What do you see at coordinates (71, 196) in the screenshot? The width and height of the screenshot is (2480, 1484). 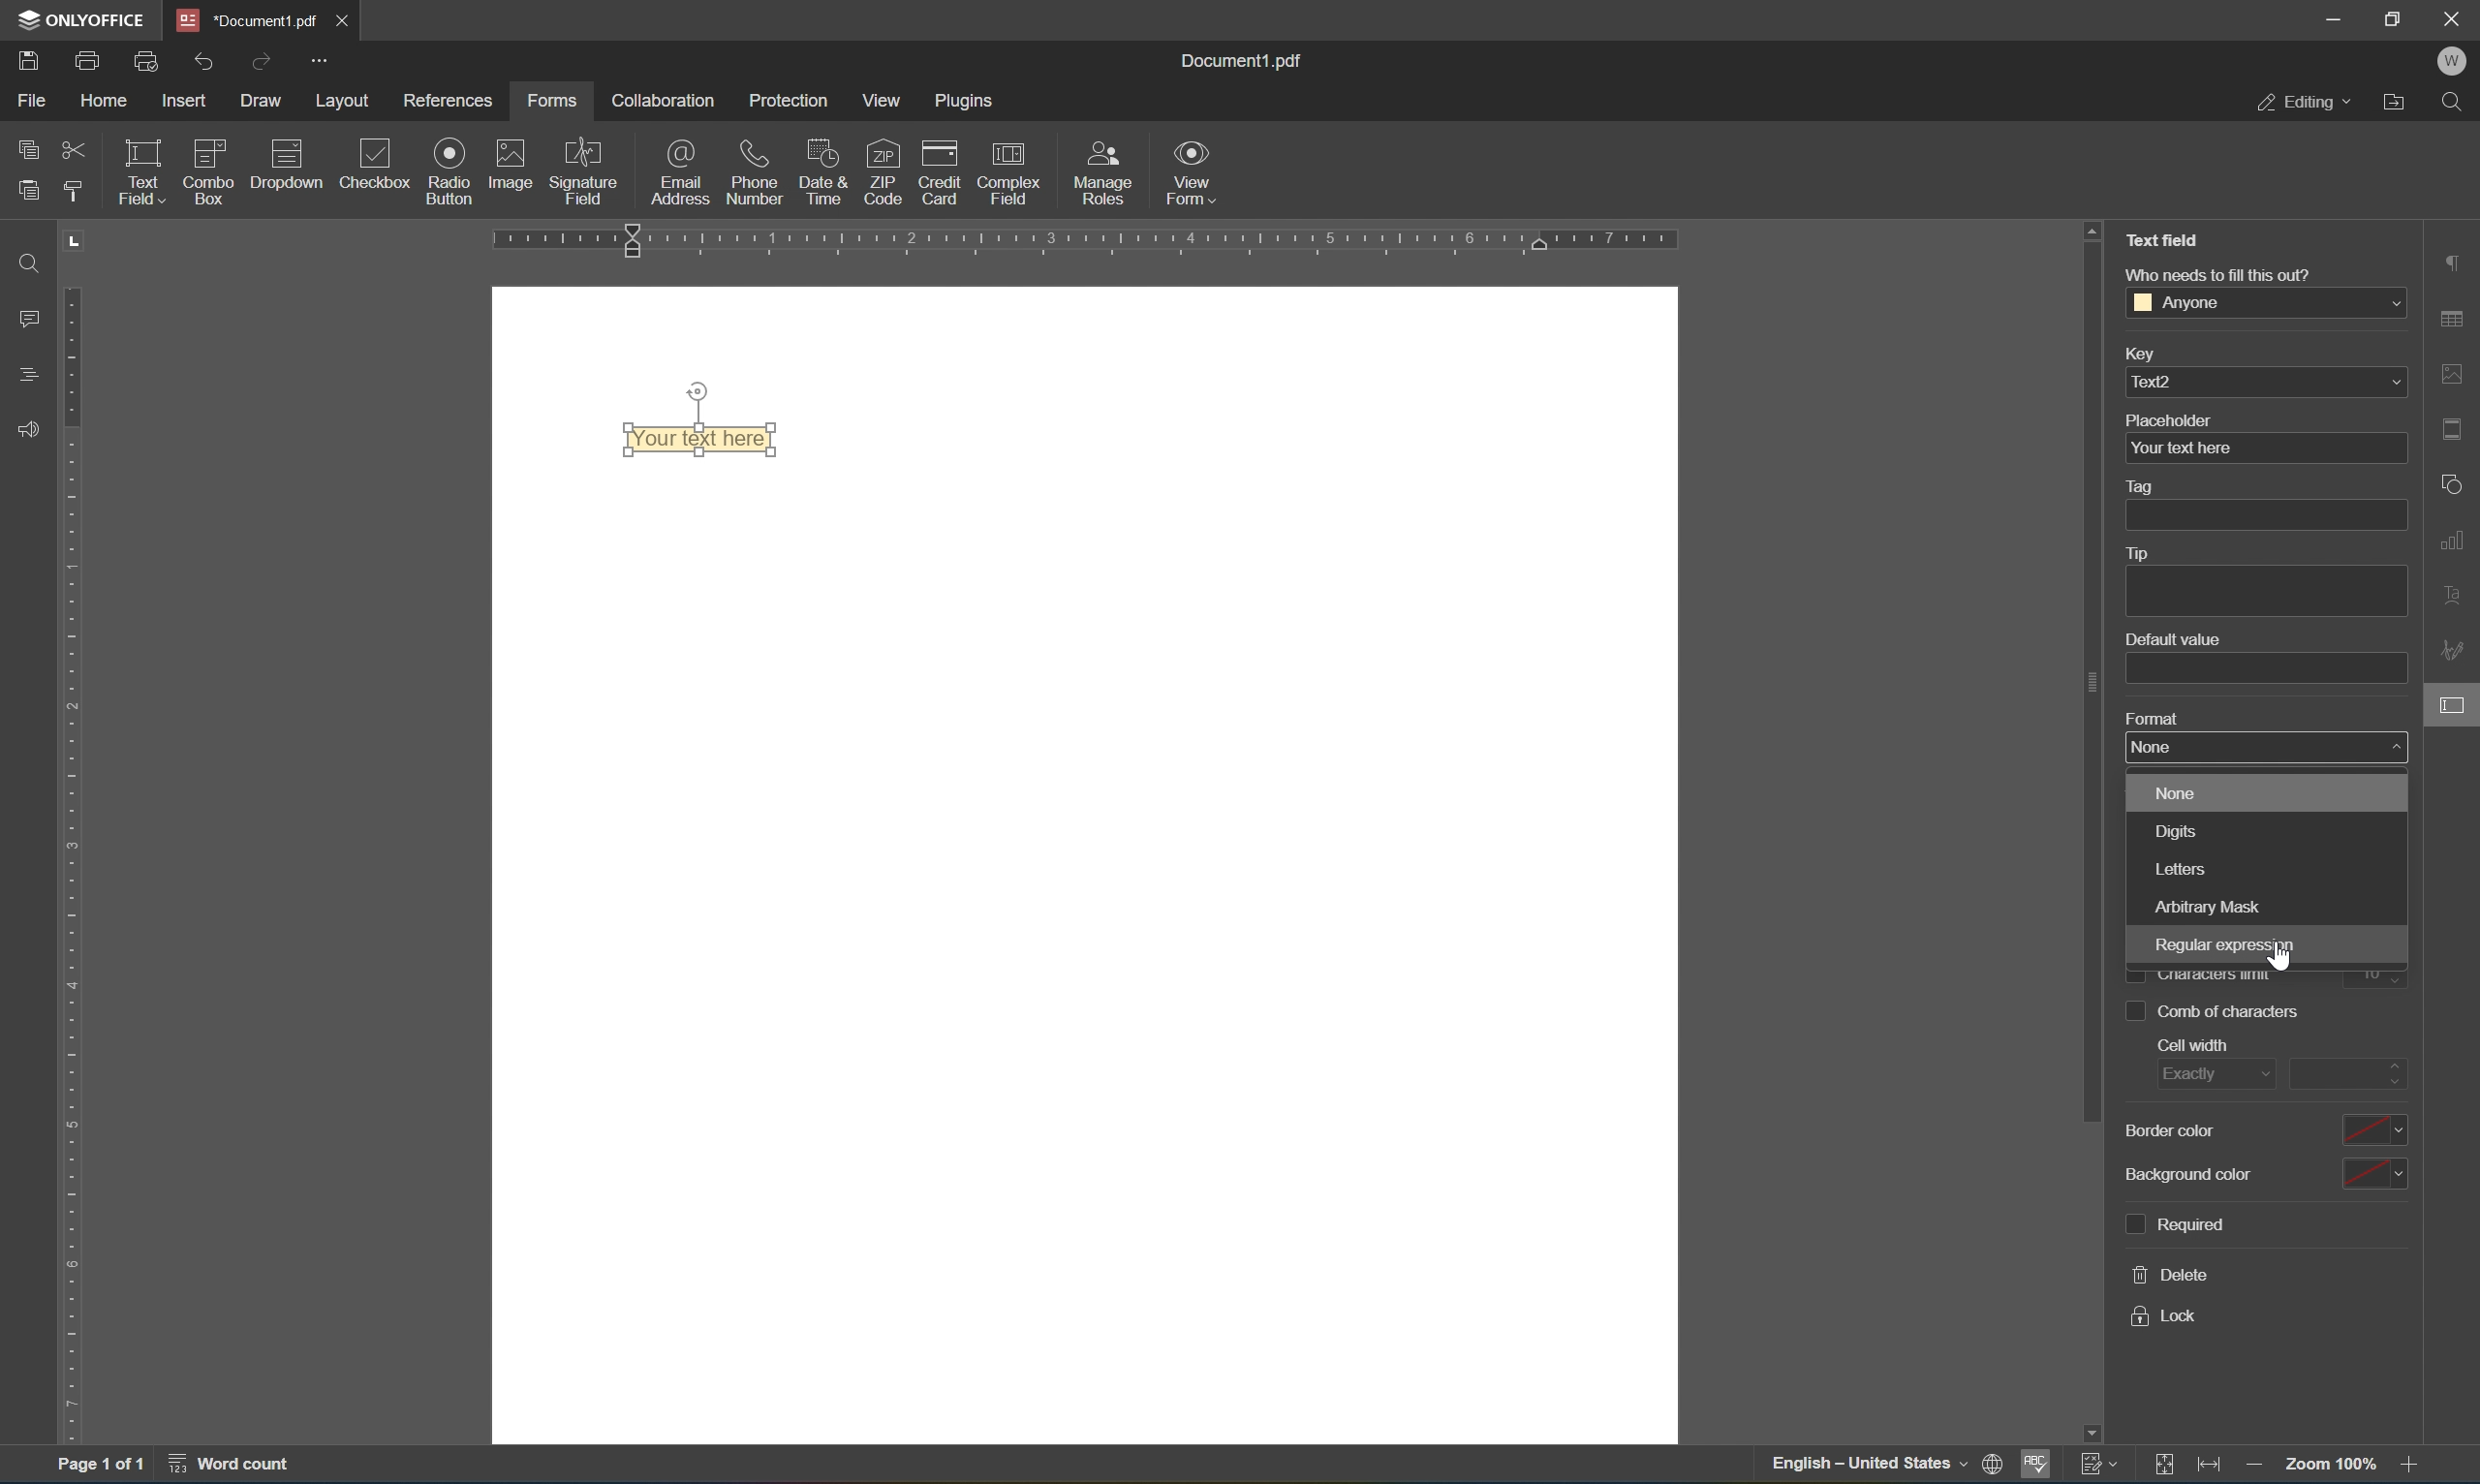 I see `copy style` at bounding box center [71, 196].